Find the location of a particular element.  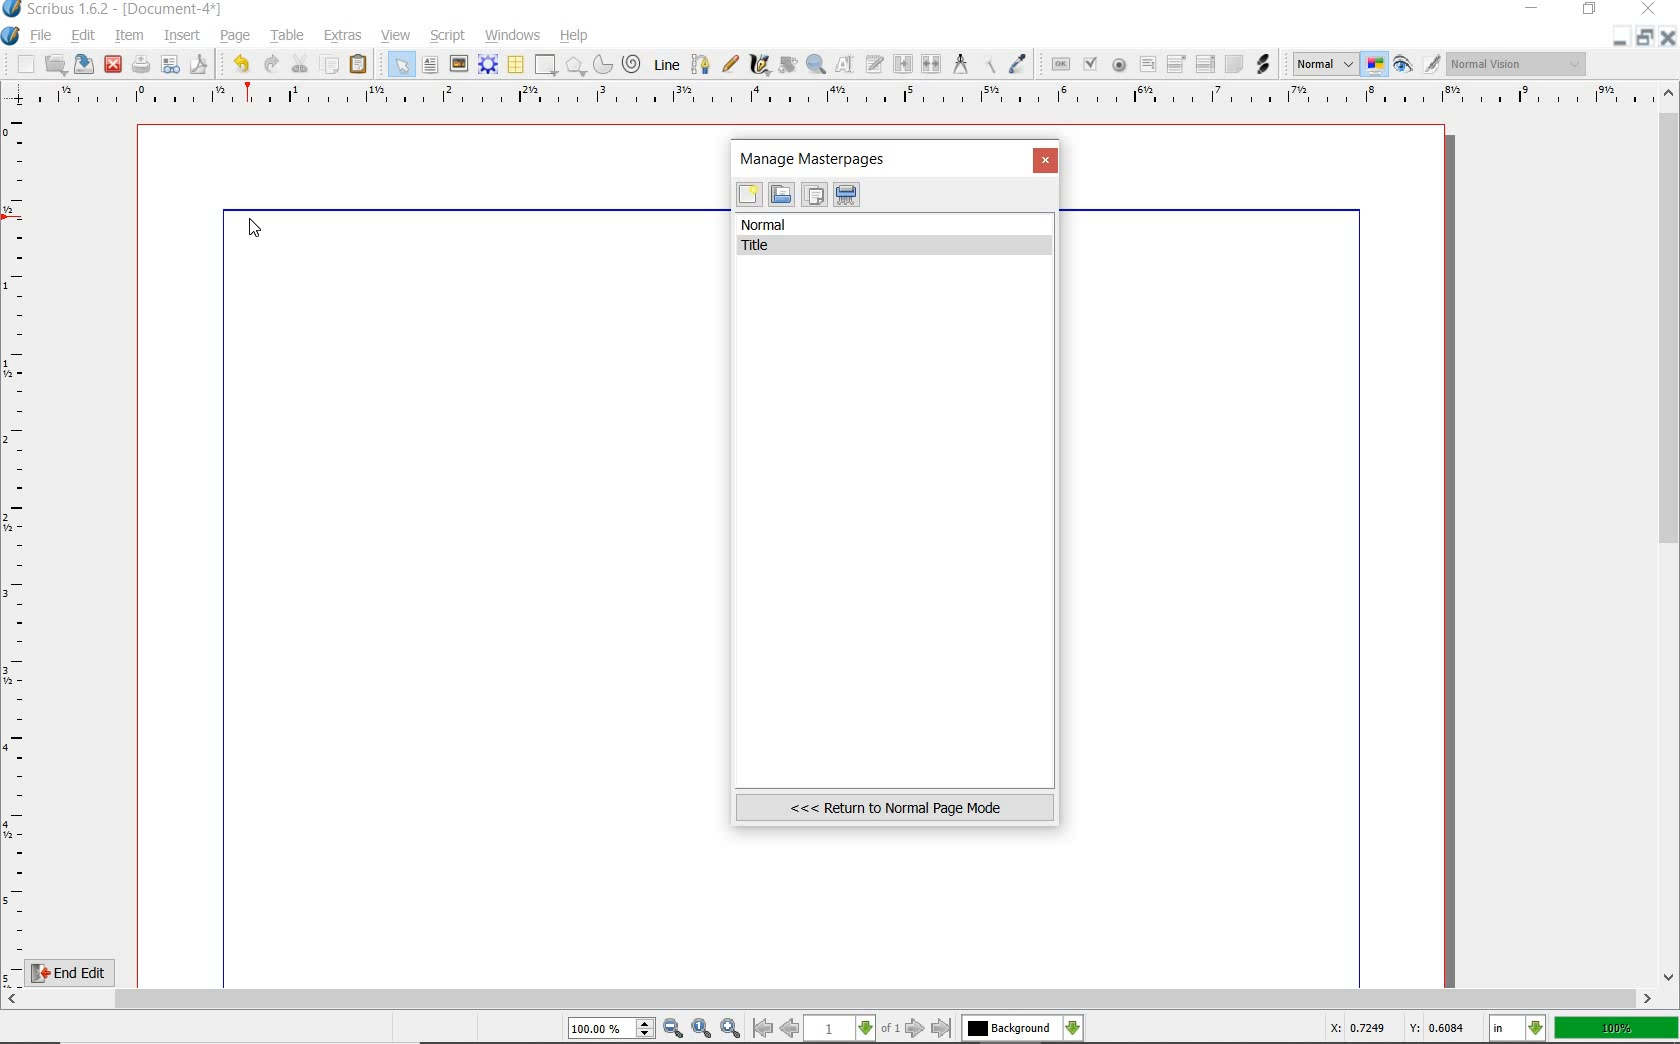

edit contents of frame is located at coordinates (847, 66).